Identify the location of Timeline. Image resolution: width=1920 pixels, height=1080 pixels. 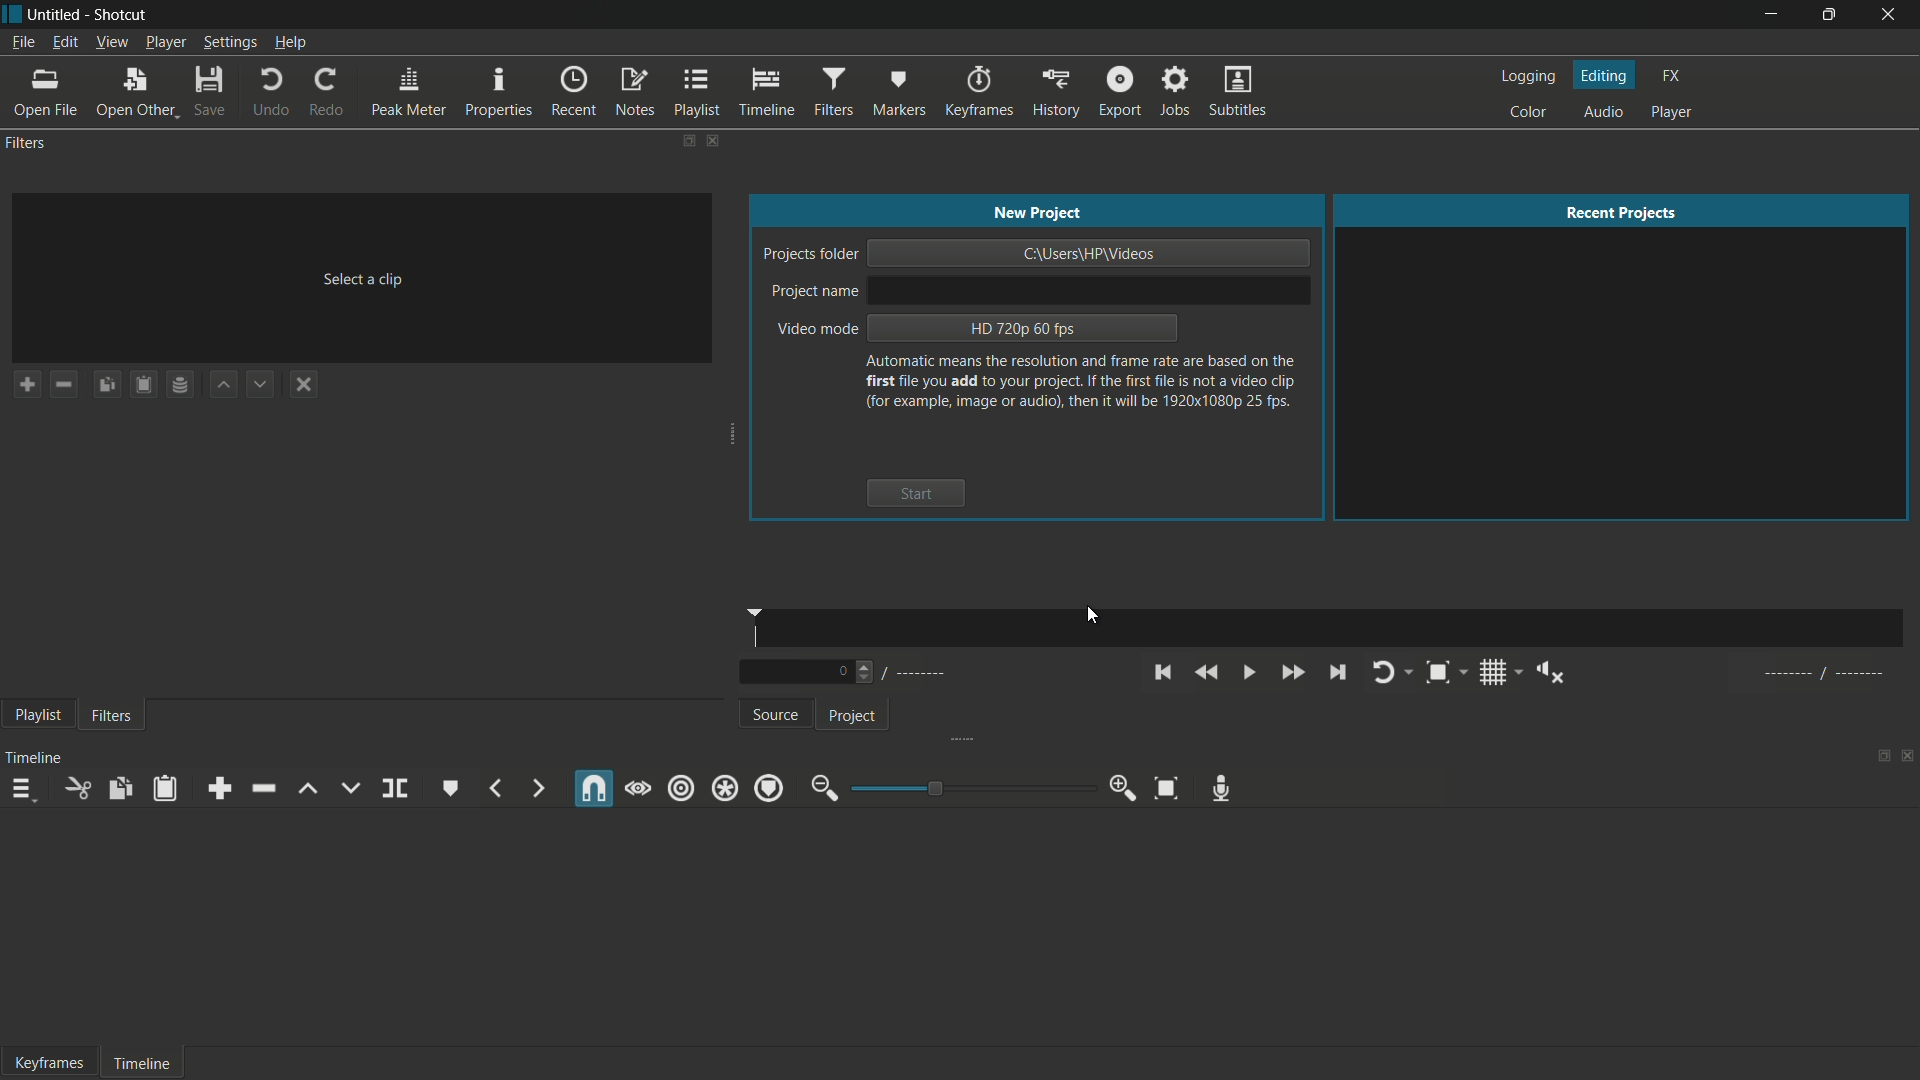
(140, 1060).